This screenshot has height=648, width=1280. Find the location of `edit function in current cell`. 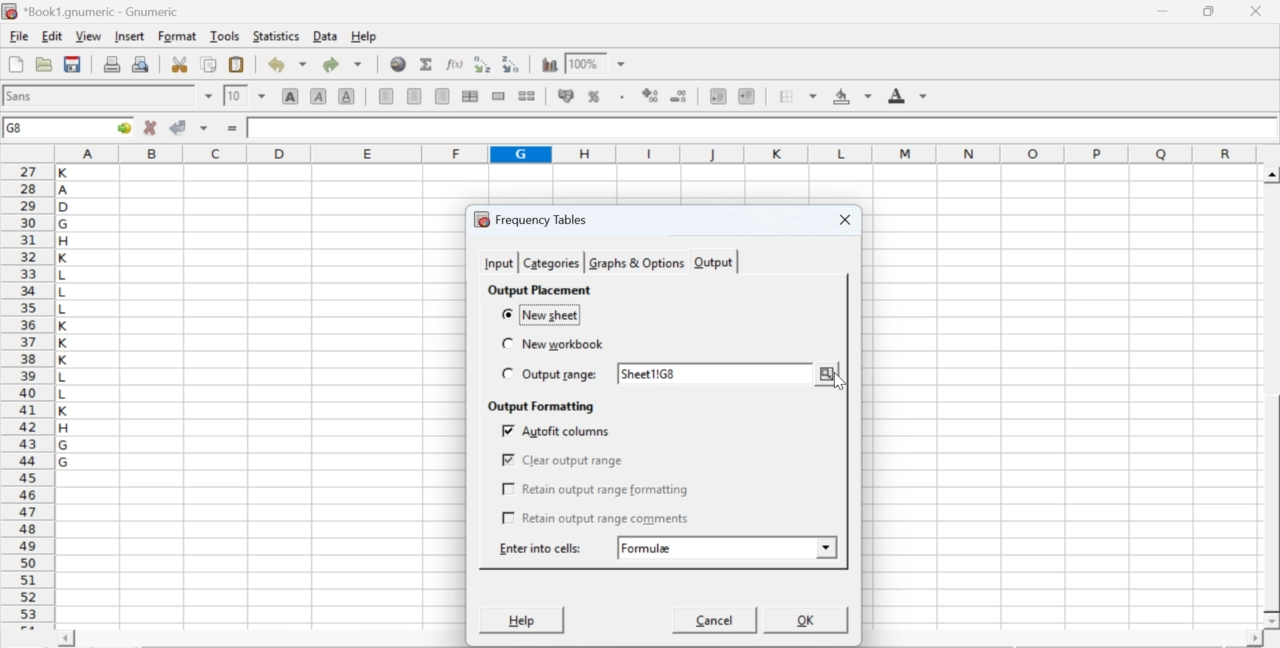

edit function in current cell is located at coordinates (456, 63).